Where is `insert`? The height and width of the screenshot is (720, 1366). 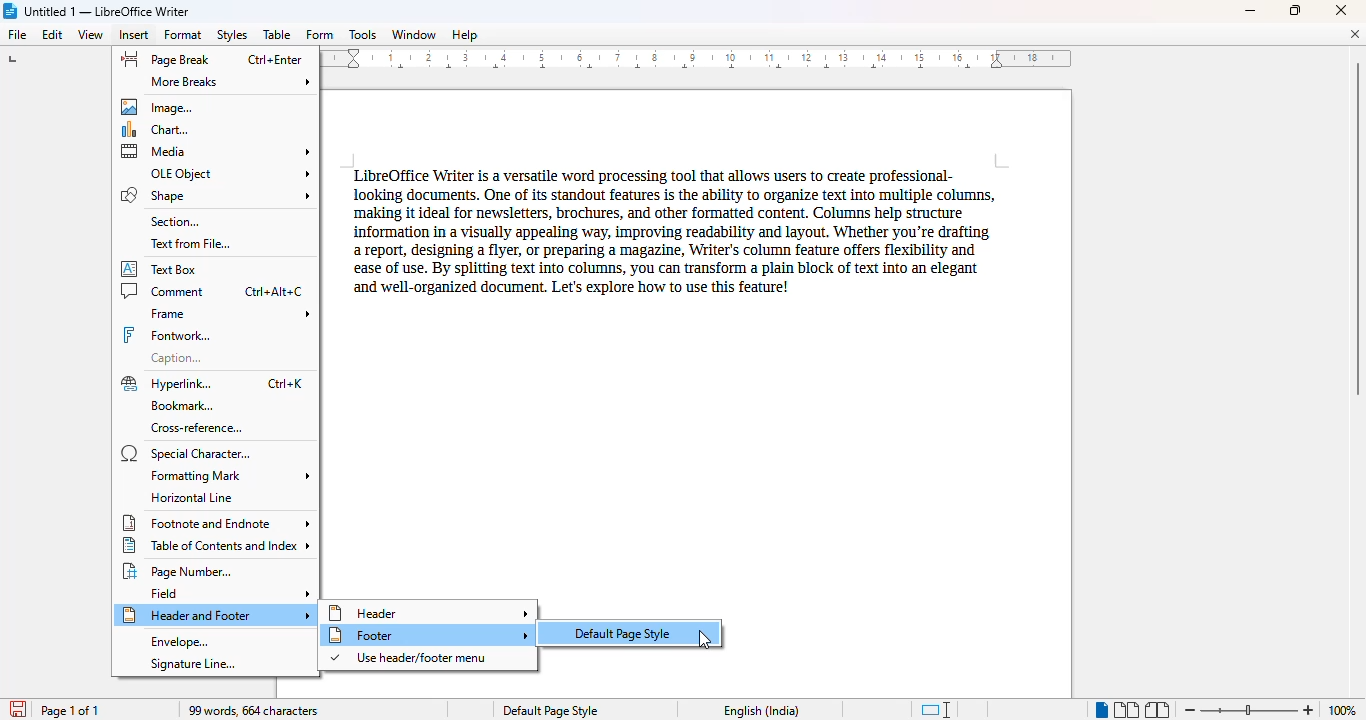
insert is located at coordinates (135, 35).